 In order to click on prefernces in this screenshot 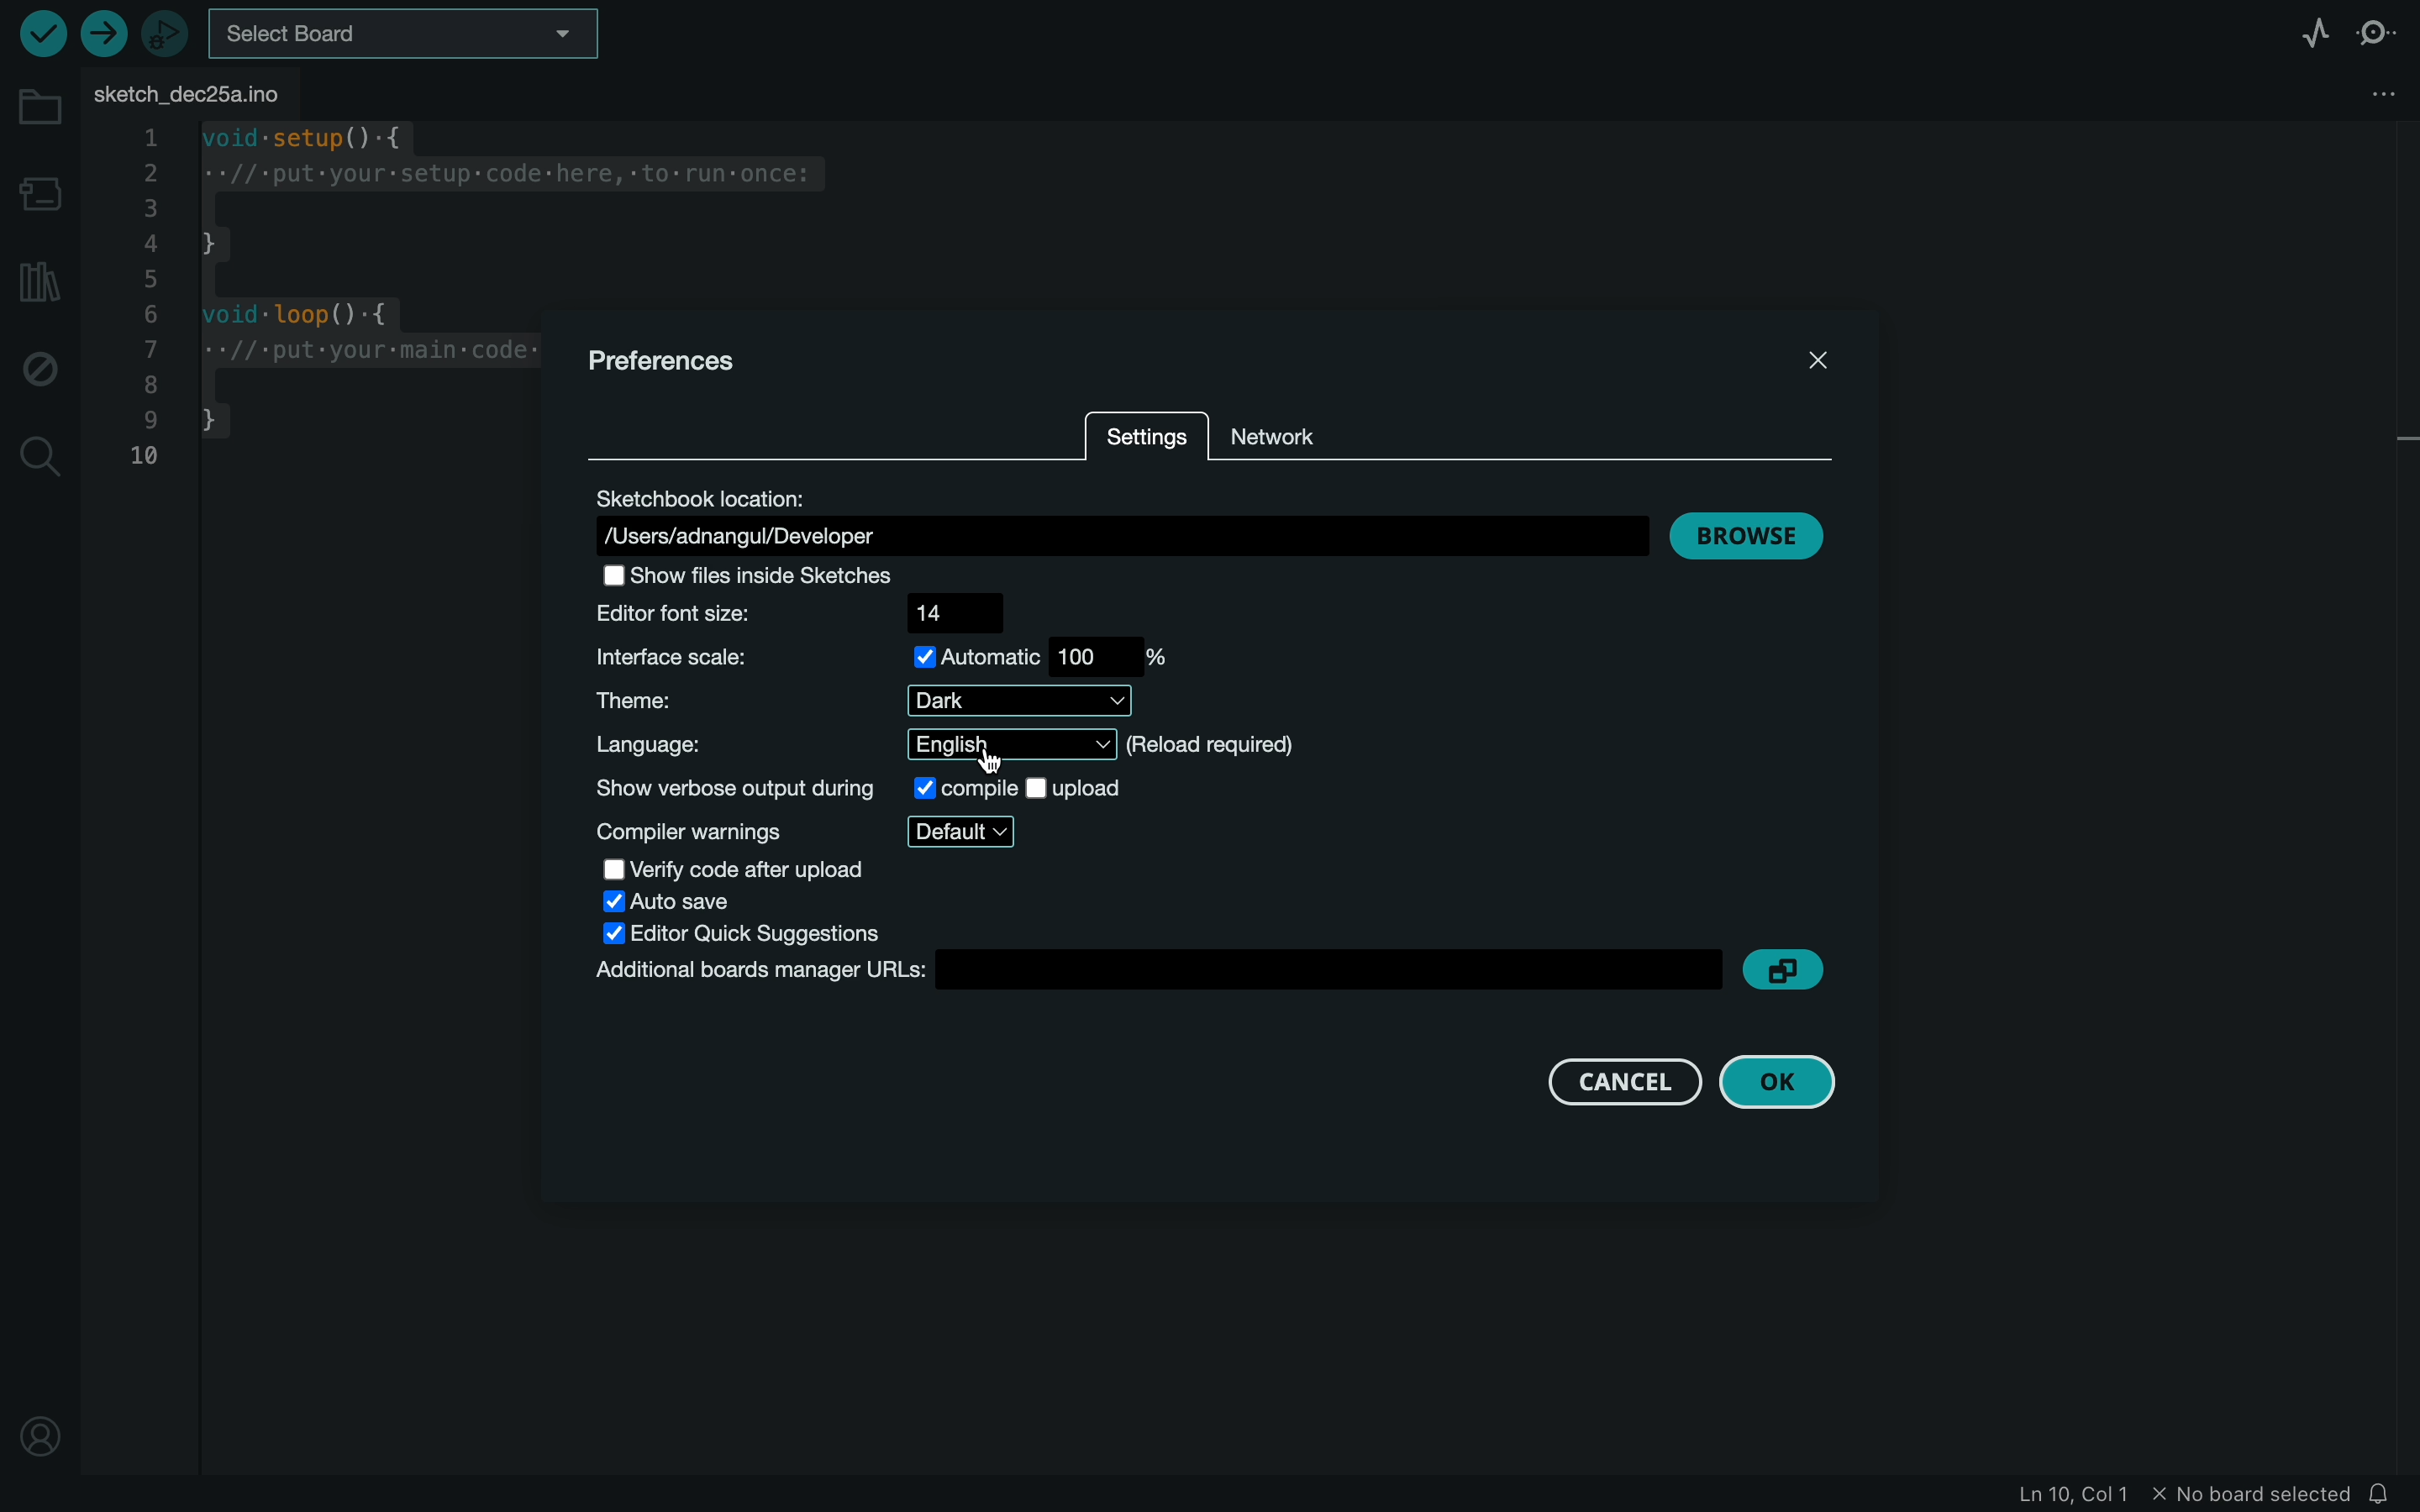, I will do `click(672, 361)`.